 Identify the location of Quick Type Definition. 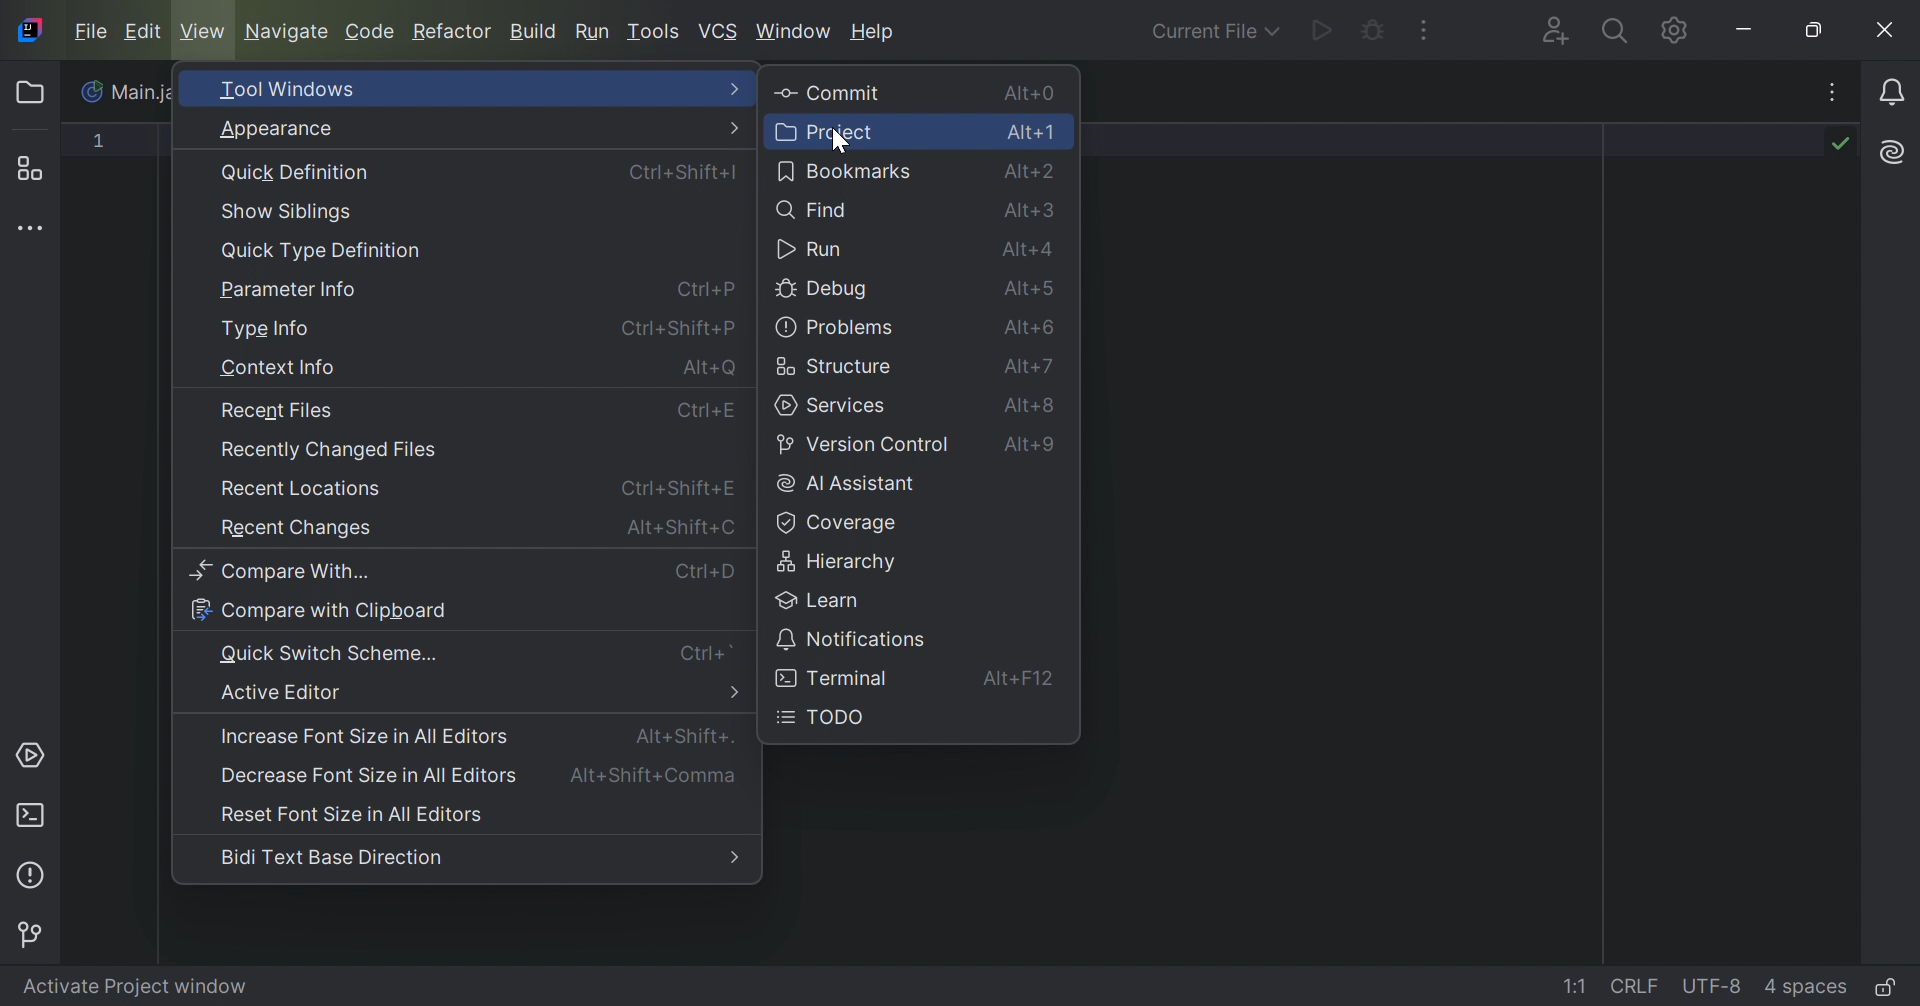
(321, 251).